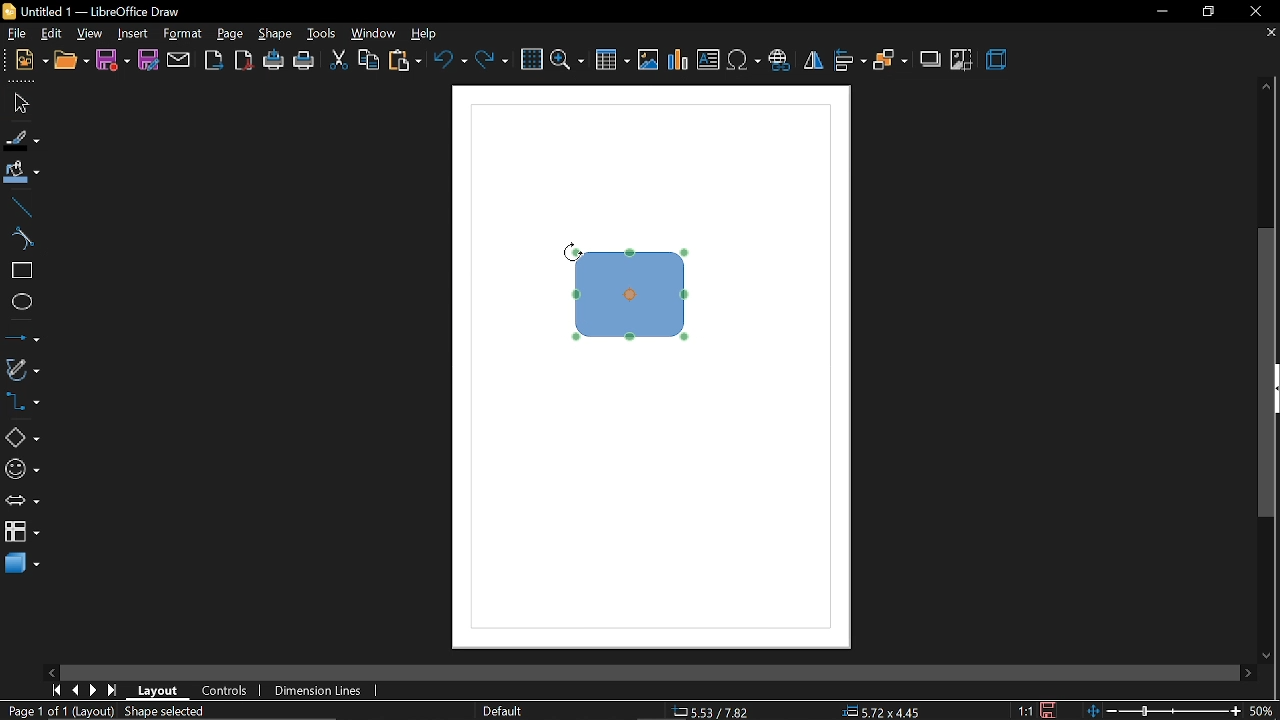 The width and height of the screenshot is (1280, 720). What do you see at coordinates (20, 239) in the screenshot?
I see `curve` at bounding box center [20, 239].